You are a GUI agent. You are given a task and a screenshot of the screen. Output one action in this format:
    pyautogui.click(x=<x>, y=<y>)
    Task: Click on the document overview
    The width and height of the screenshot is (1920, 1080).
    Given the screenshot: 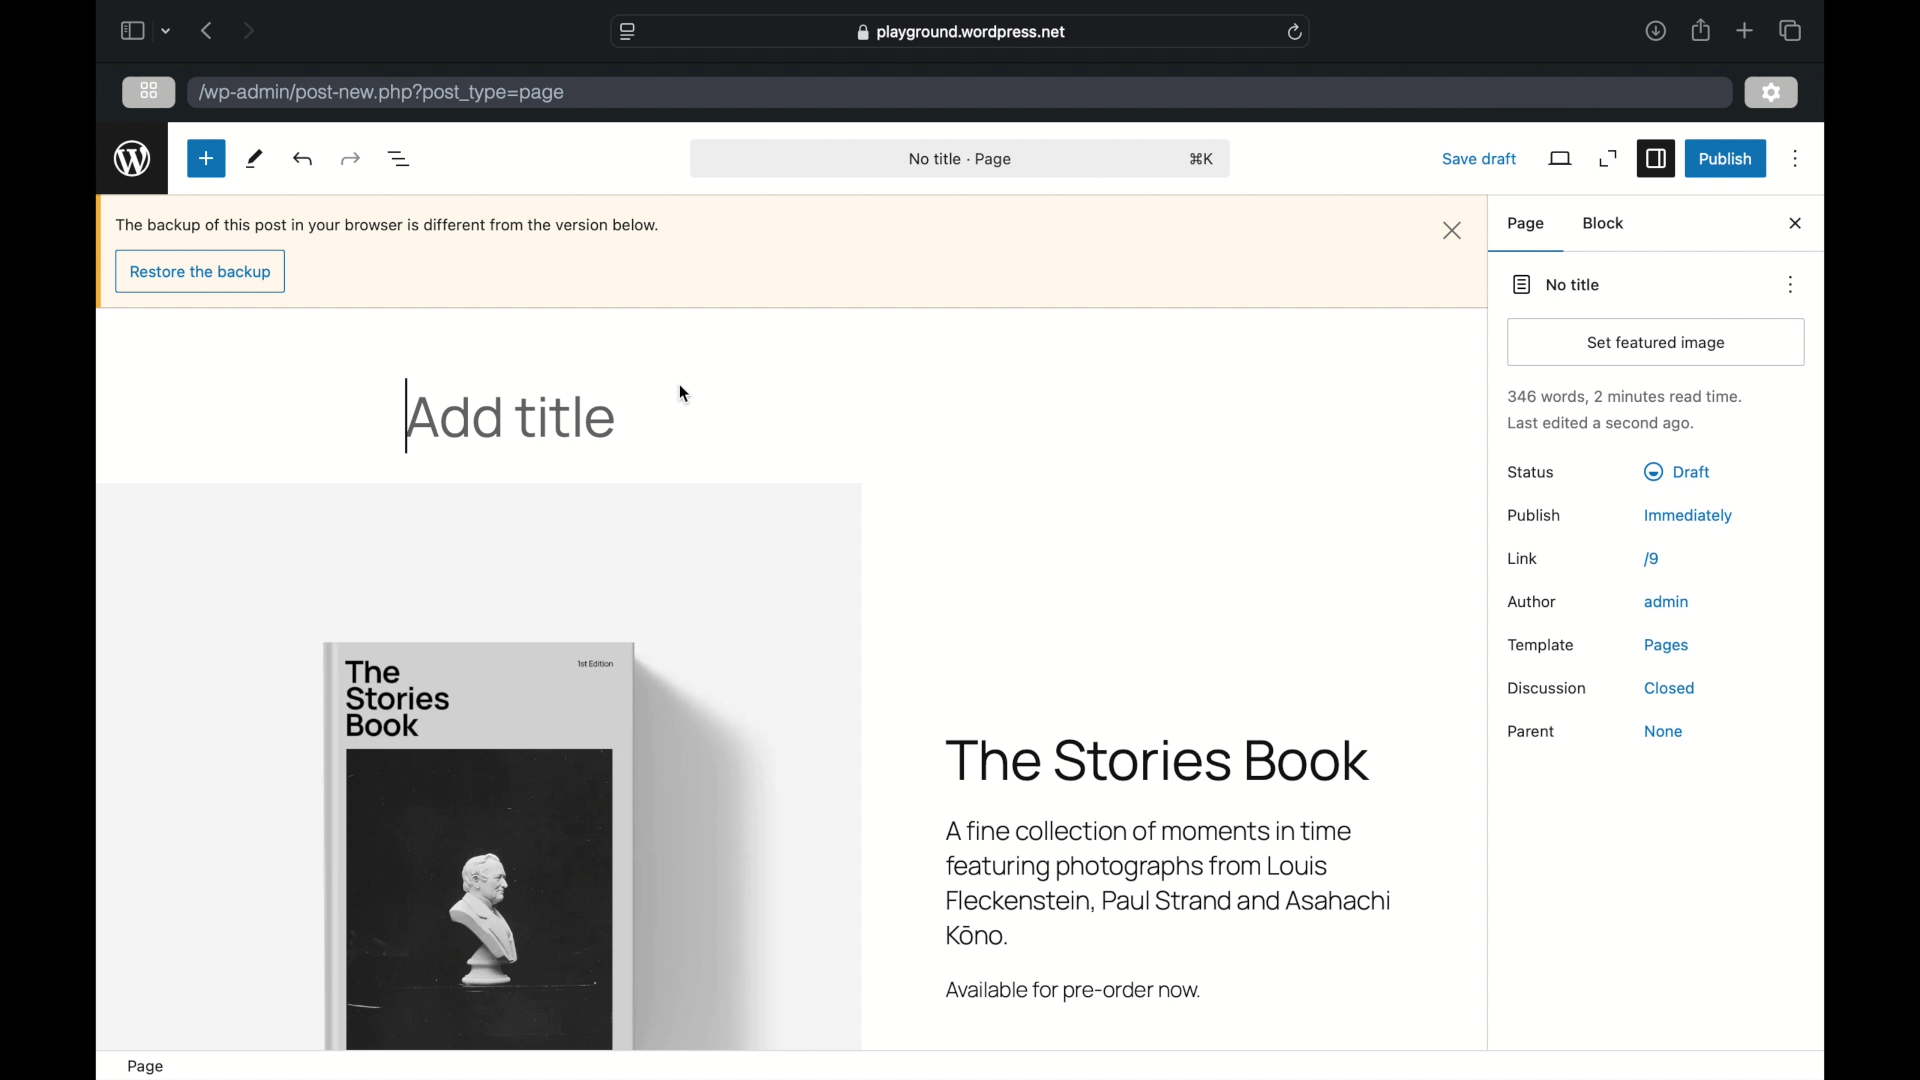 What is the action you would take?
    pyautogui.click(x=401, y=159)
    